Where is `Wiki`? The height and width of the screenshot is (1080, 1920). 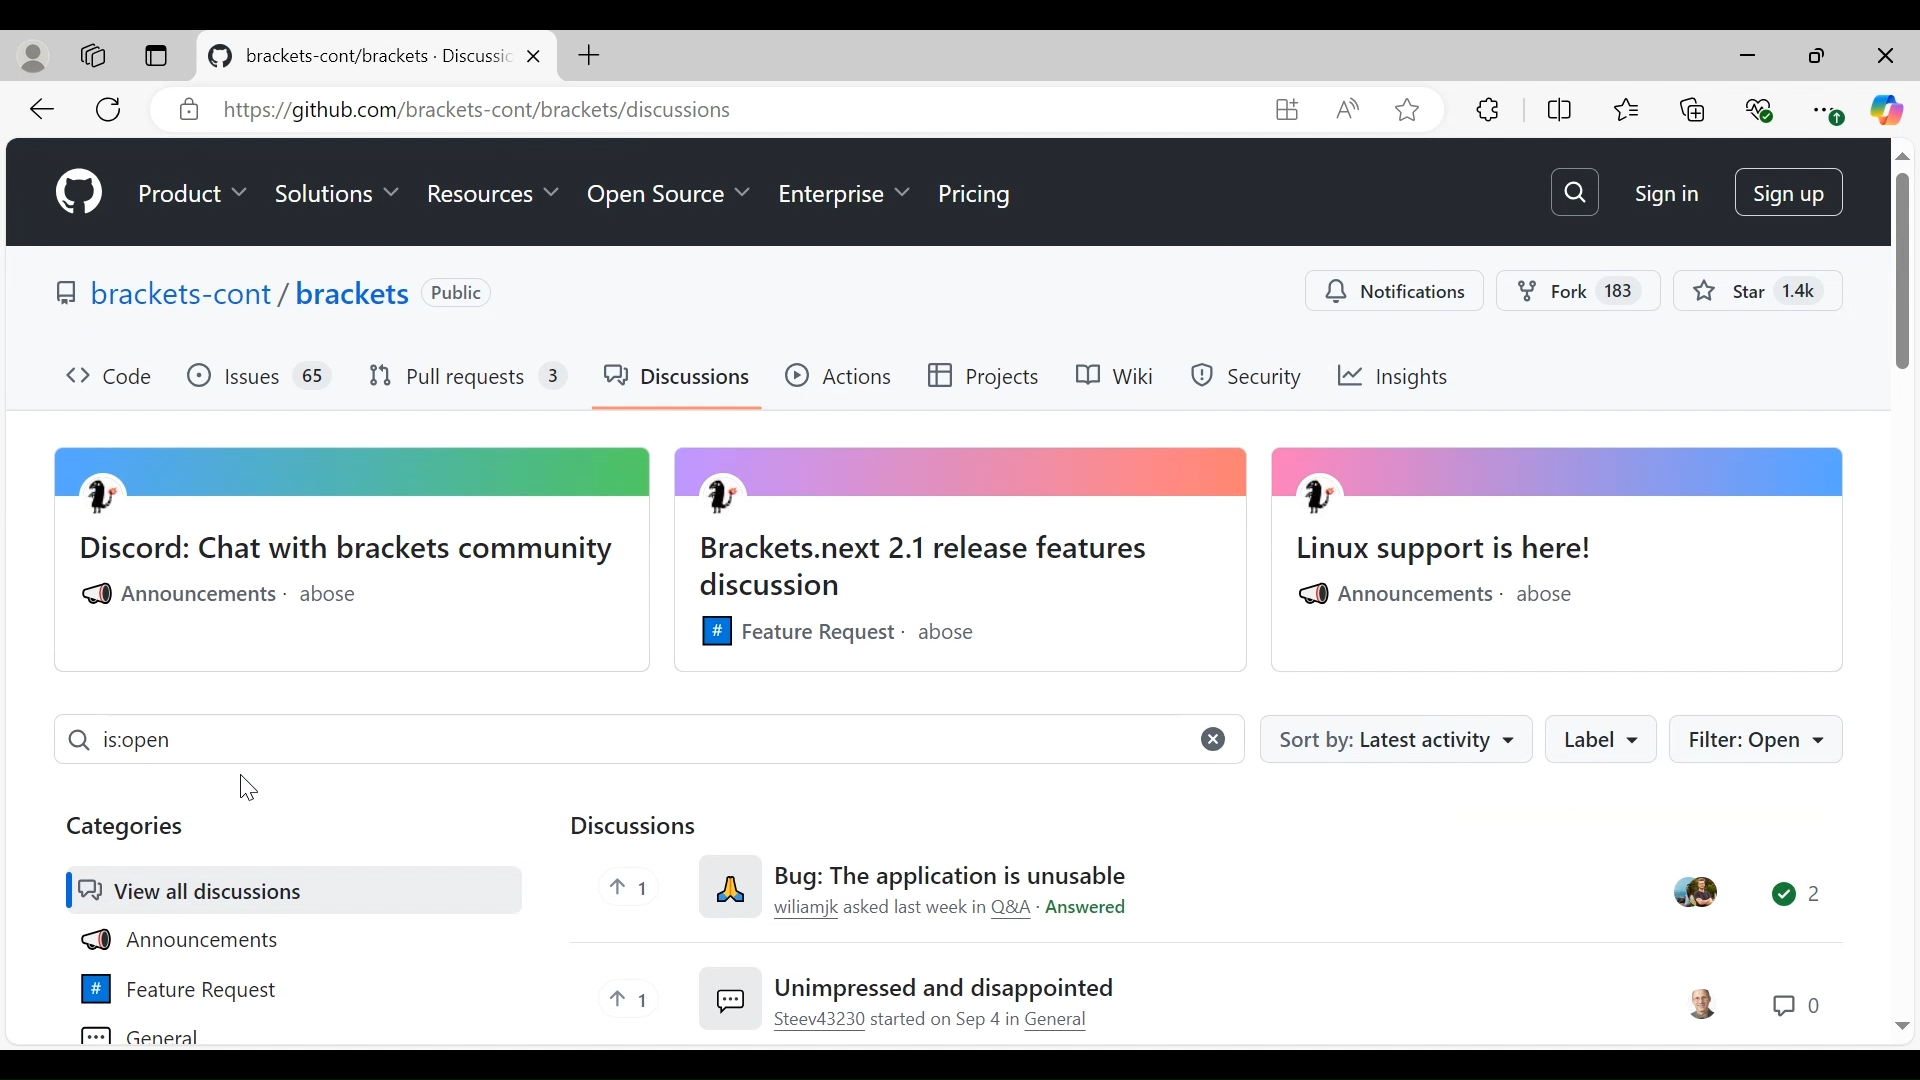 Wiki is located at coordinates (1119, 376).